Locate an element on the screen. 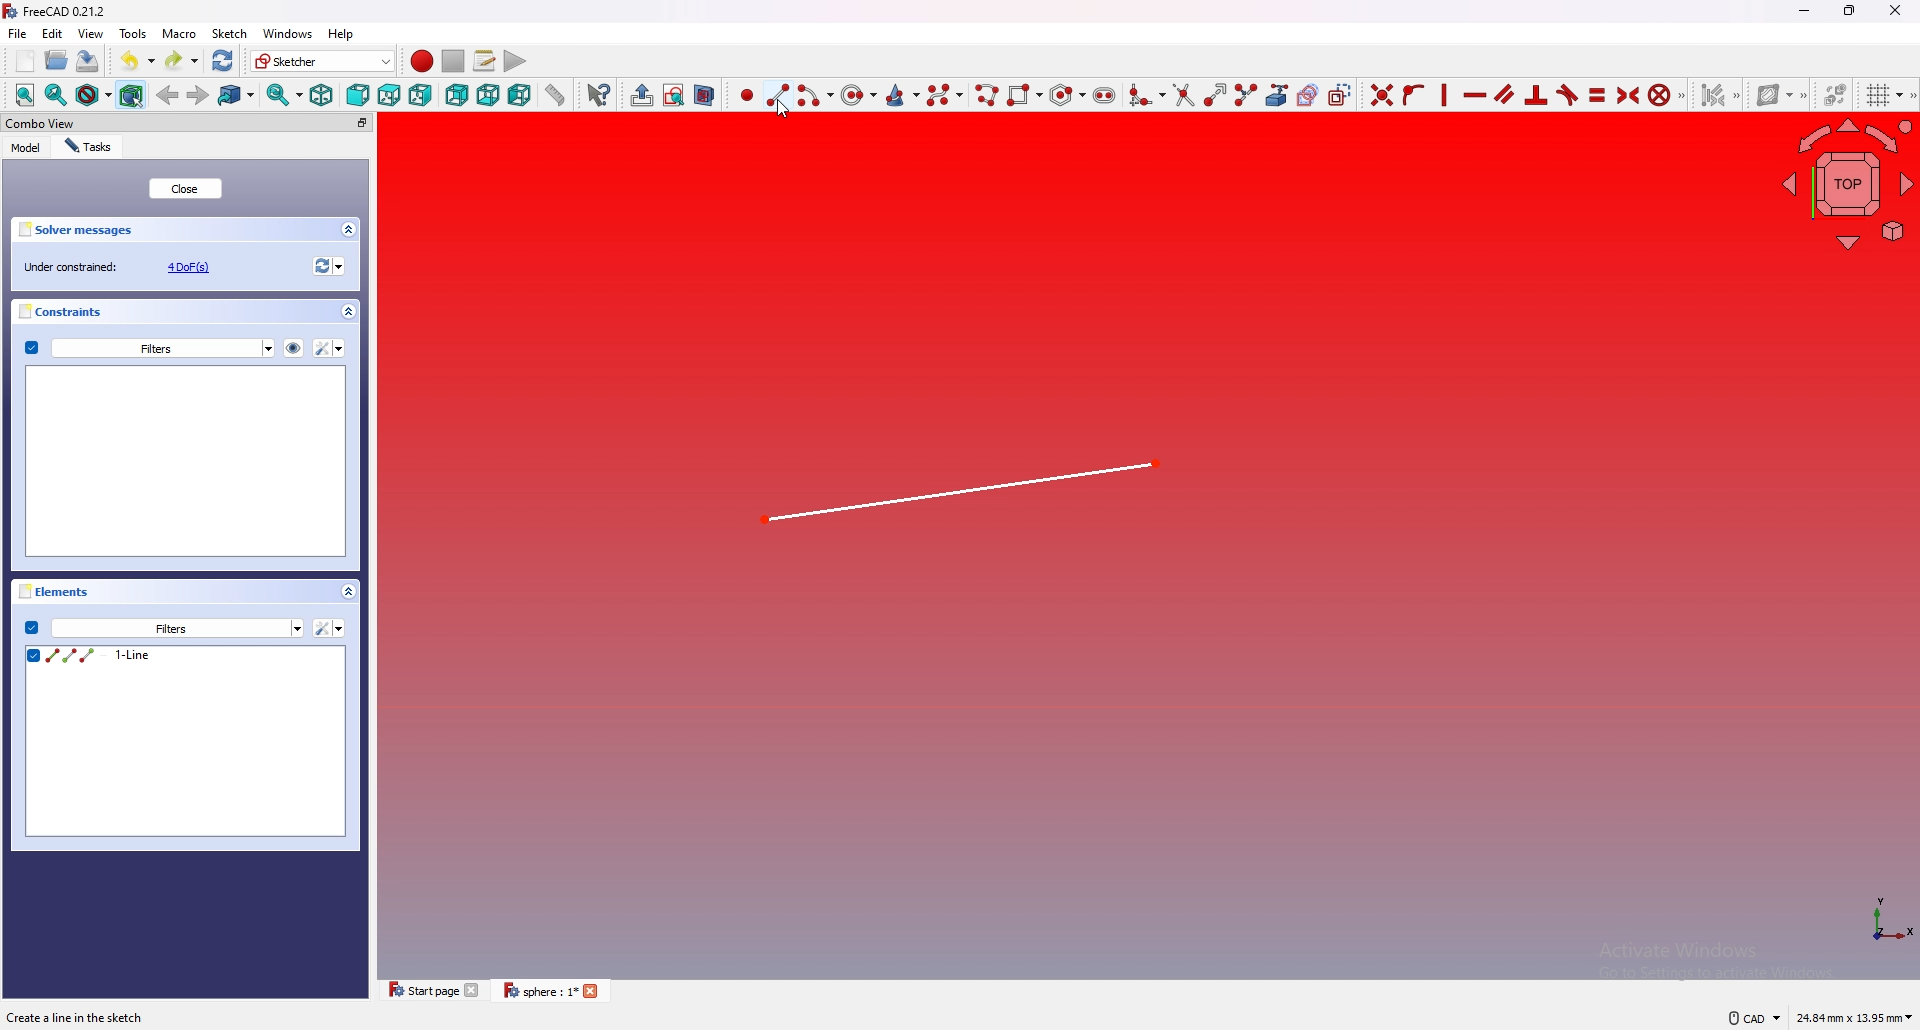 The width and height of the screenshot is (1920, 1030). Constrain coincident is located at coordinates (1378, 94).